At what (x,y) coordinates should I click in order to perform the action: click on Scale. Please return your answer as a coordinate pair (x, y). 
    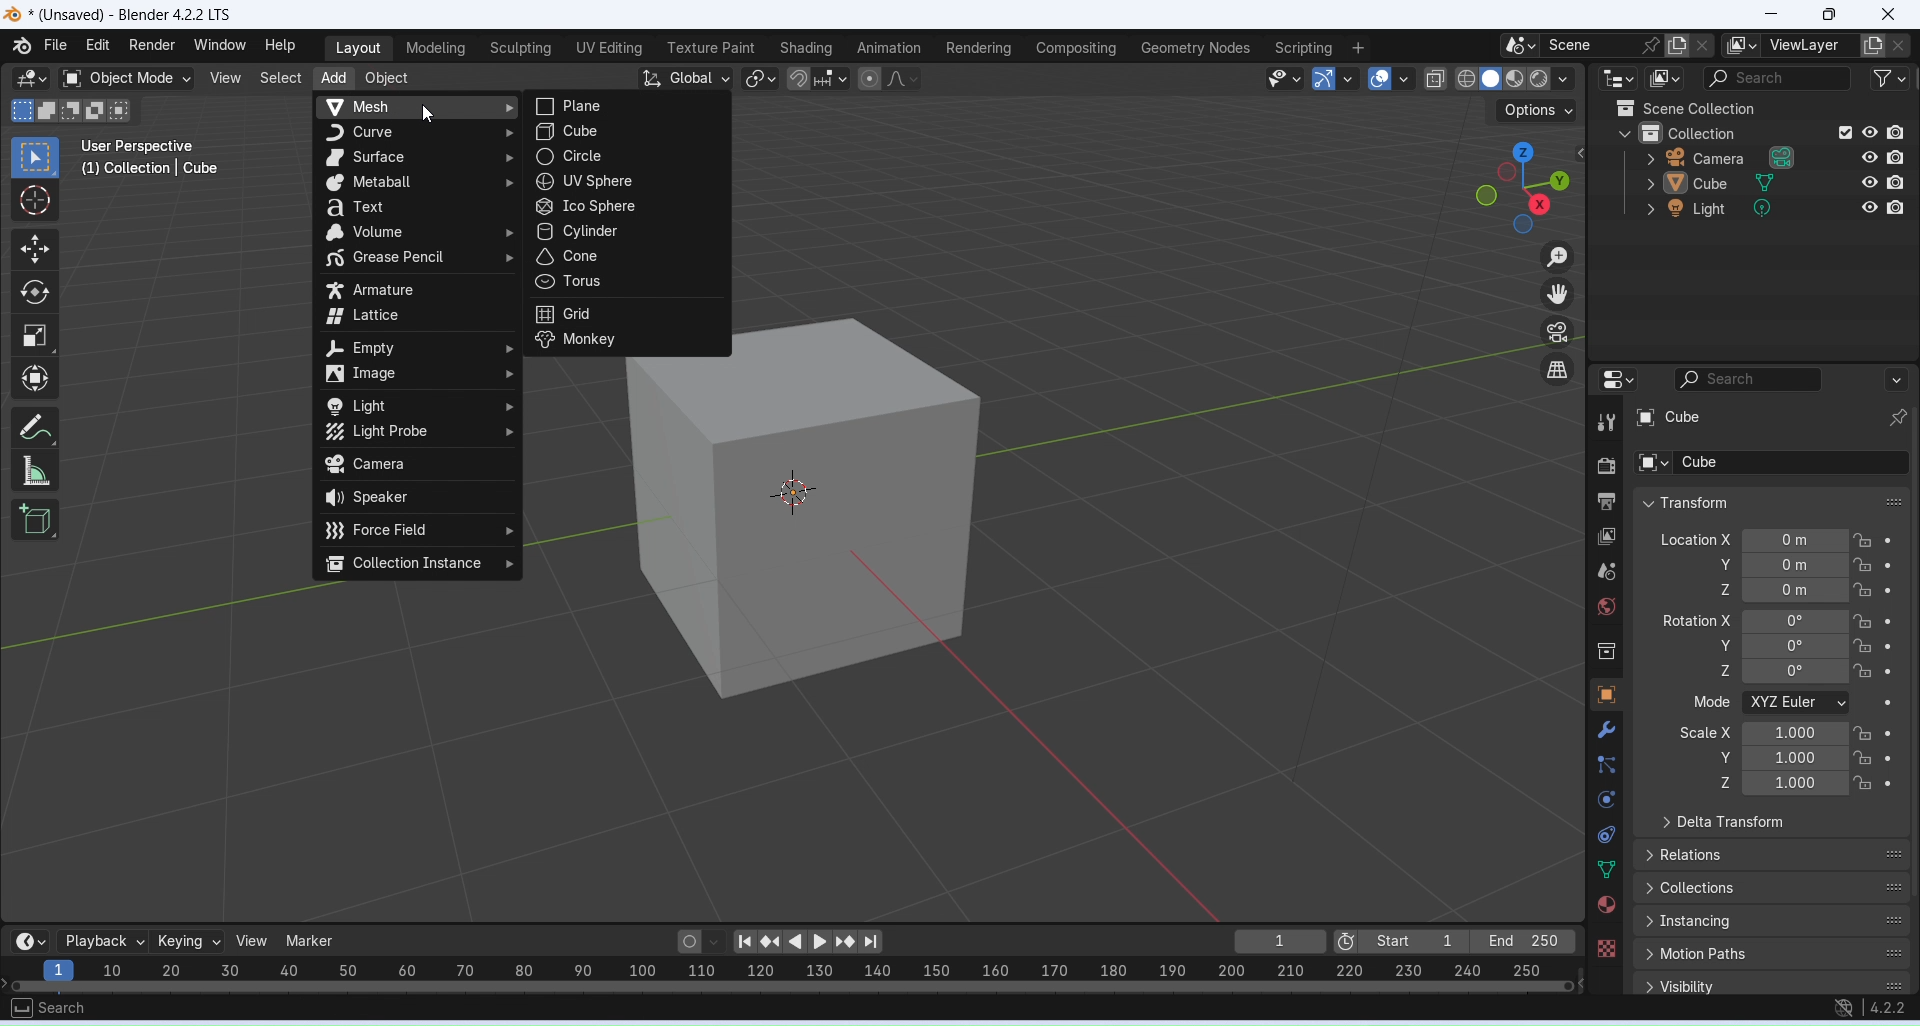
    Looking at the image, I should click on (34, 337).